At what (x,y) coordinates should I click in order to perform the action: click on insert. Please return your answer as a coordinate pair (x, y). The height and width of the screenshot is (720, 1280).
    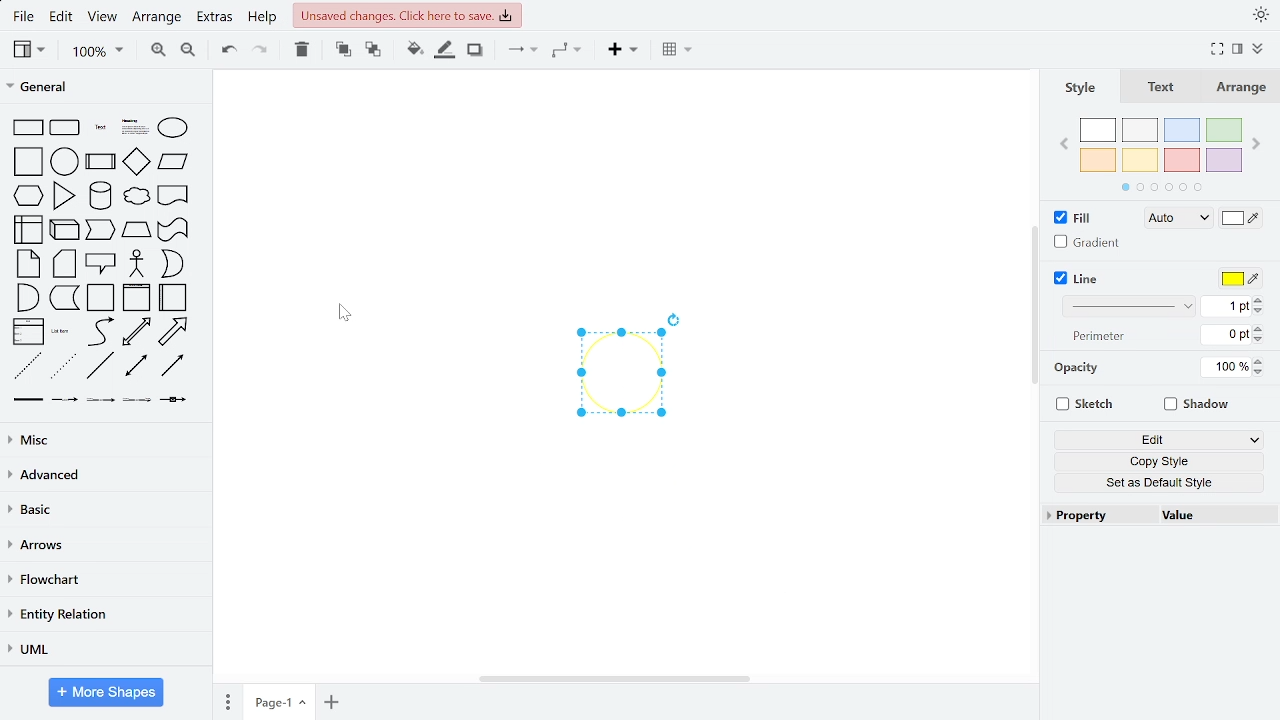
    Looking at the image, I should click on (619, 51).